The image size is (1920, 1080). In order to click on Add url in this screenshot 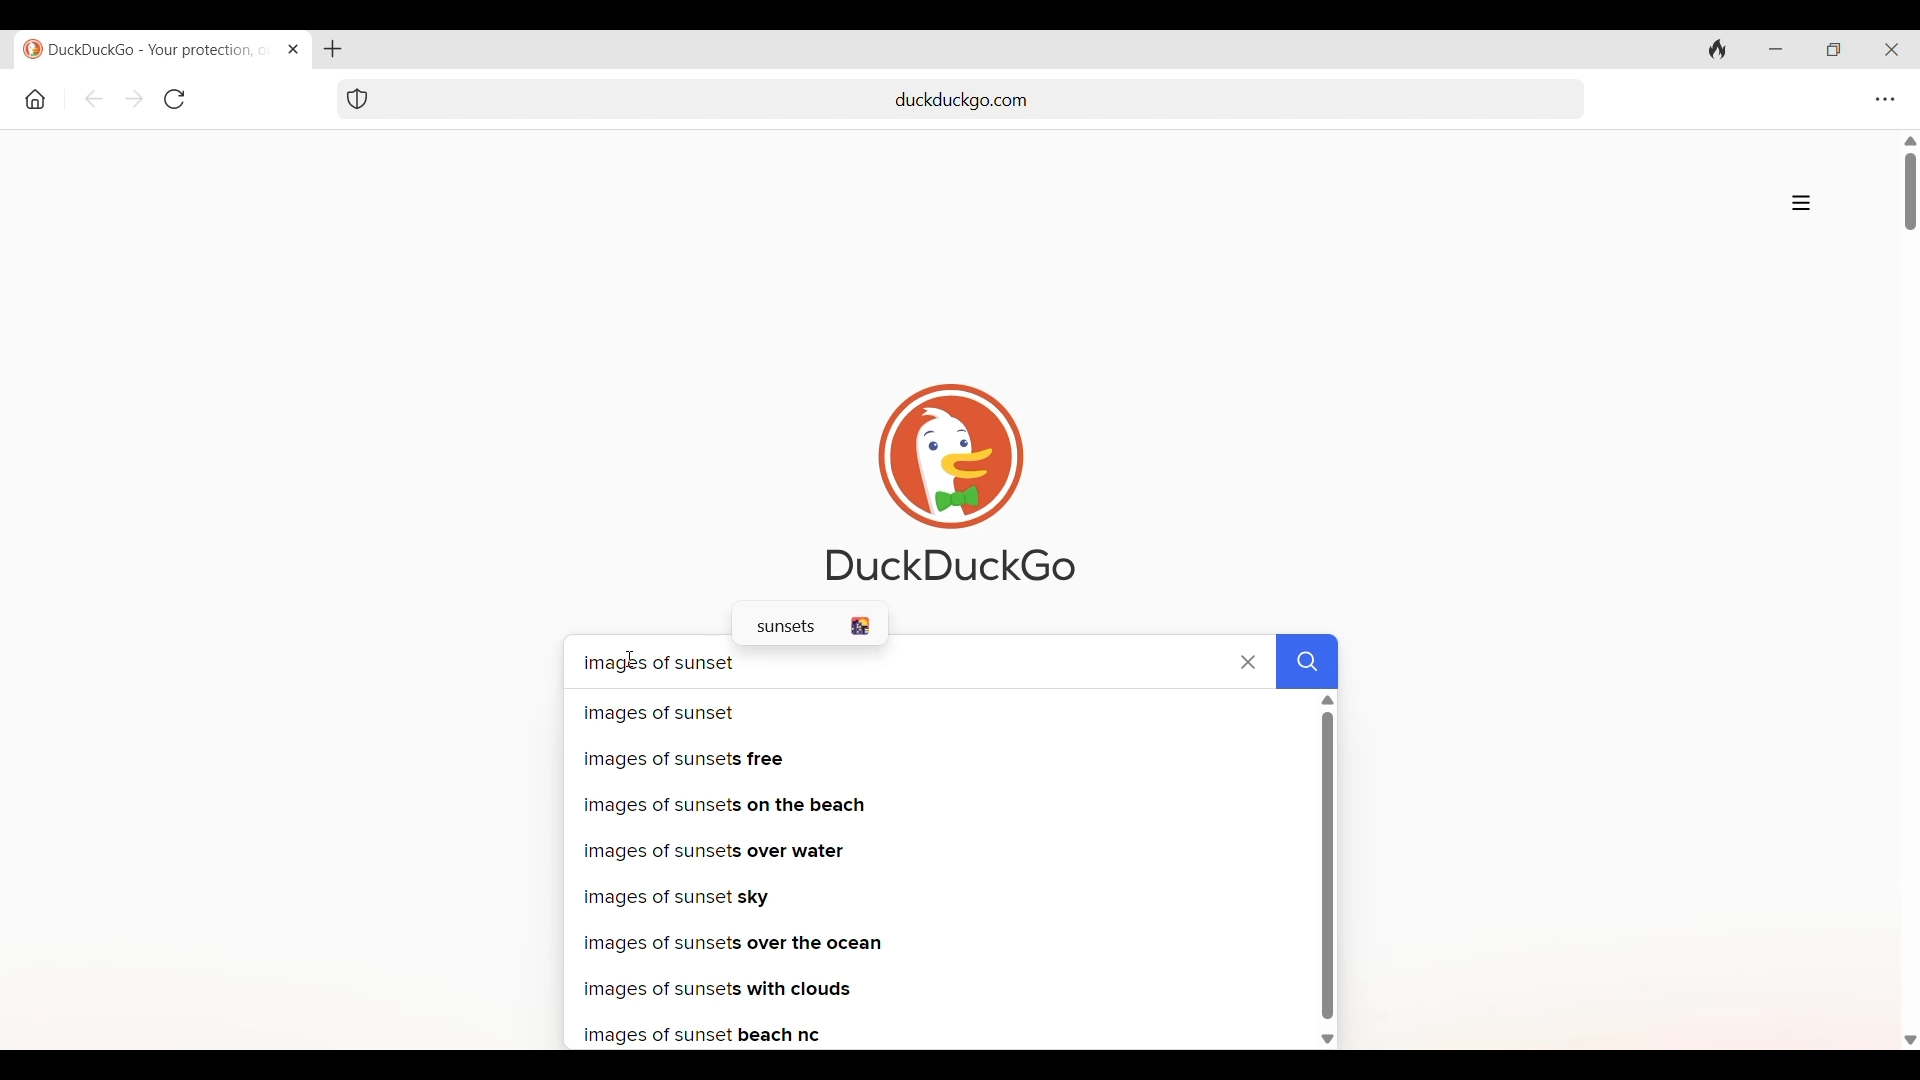, I will do `click(978, 97)`.